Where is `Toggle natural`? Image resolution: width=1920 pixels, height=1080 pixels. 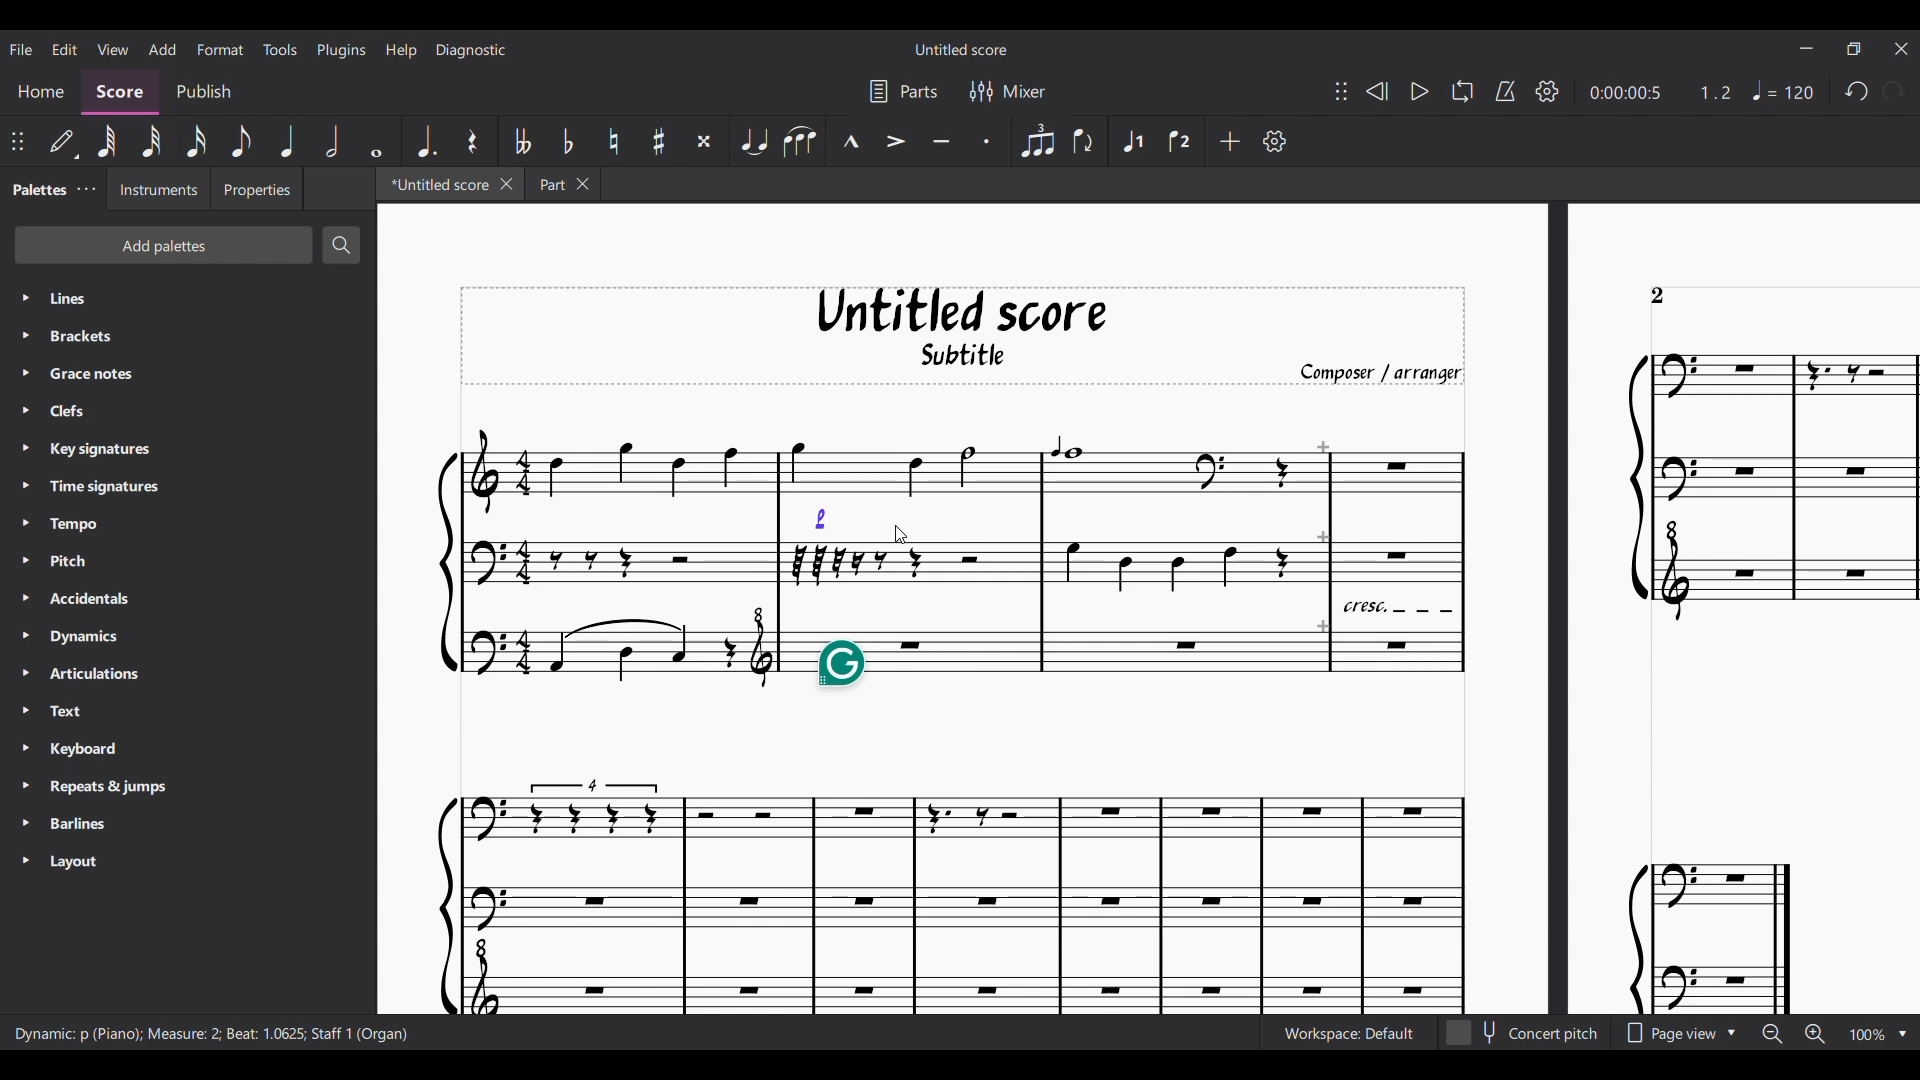 Toggle natural is located at coordinates (614, 141).